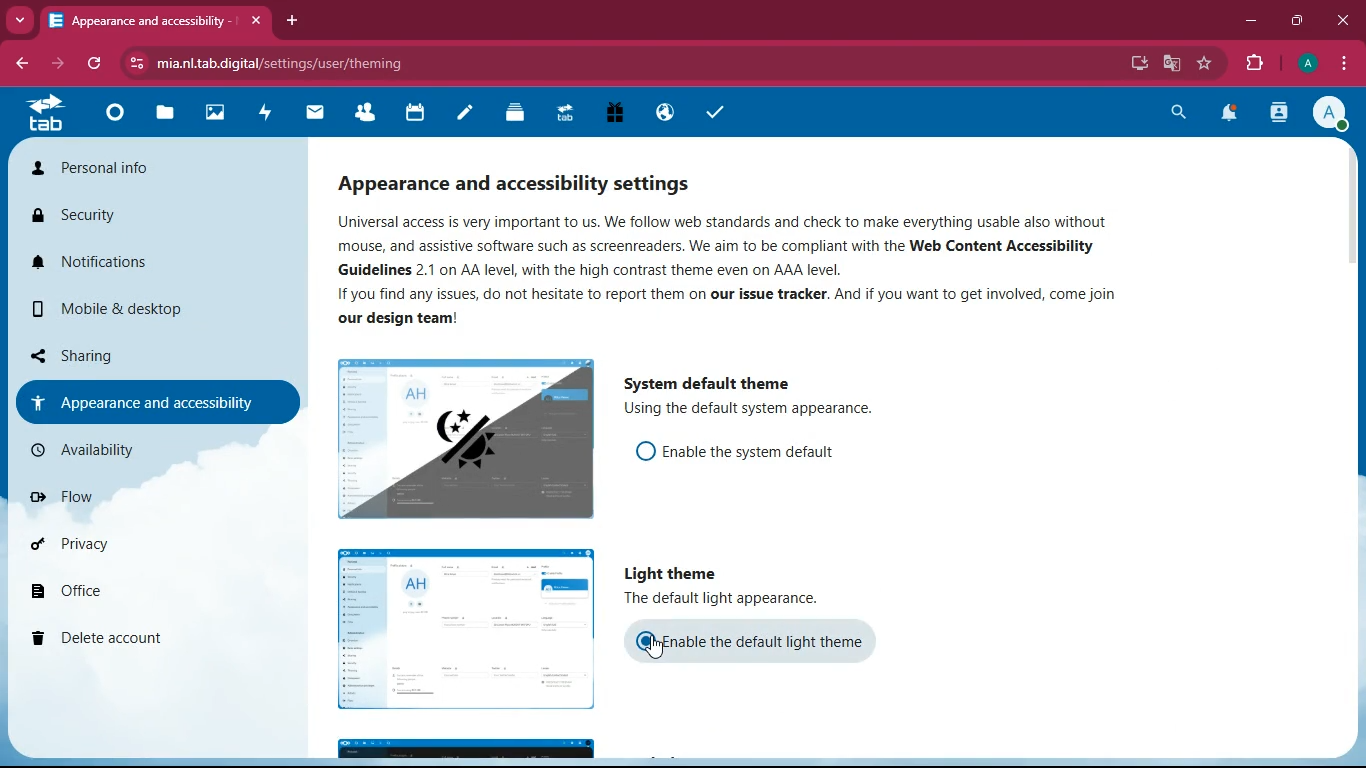  Describe the element at coordinates (663, 112) in the screenshot. I see `public` at that location.